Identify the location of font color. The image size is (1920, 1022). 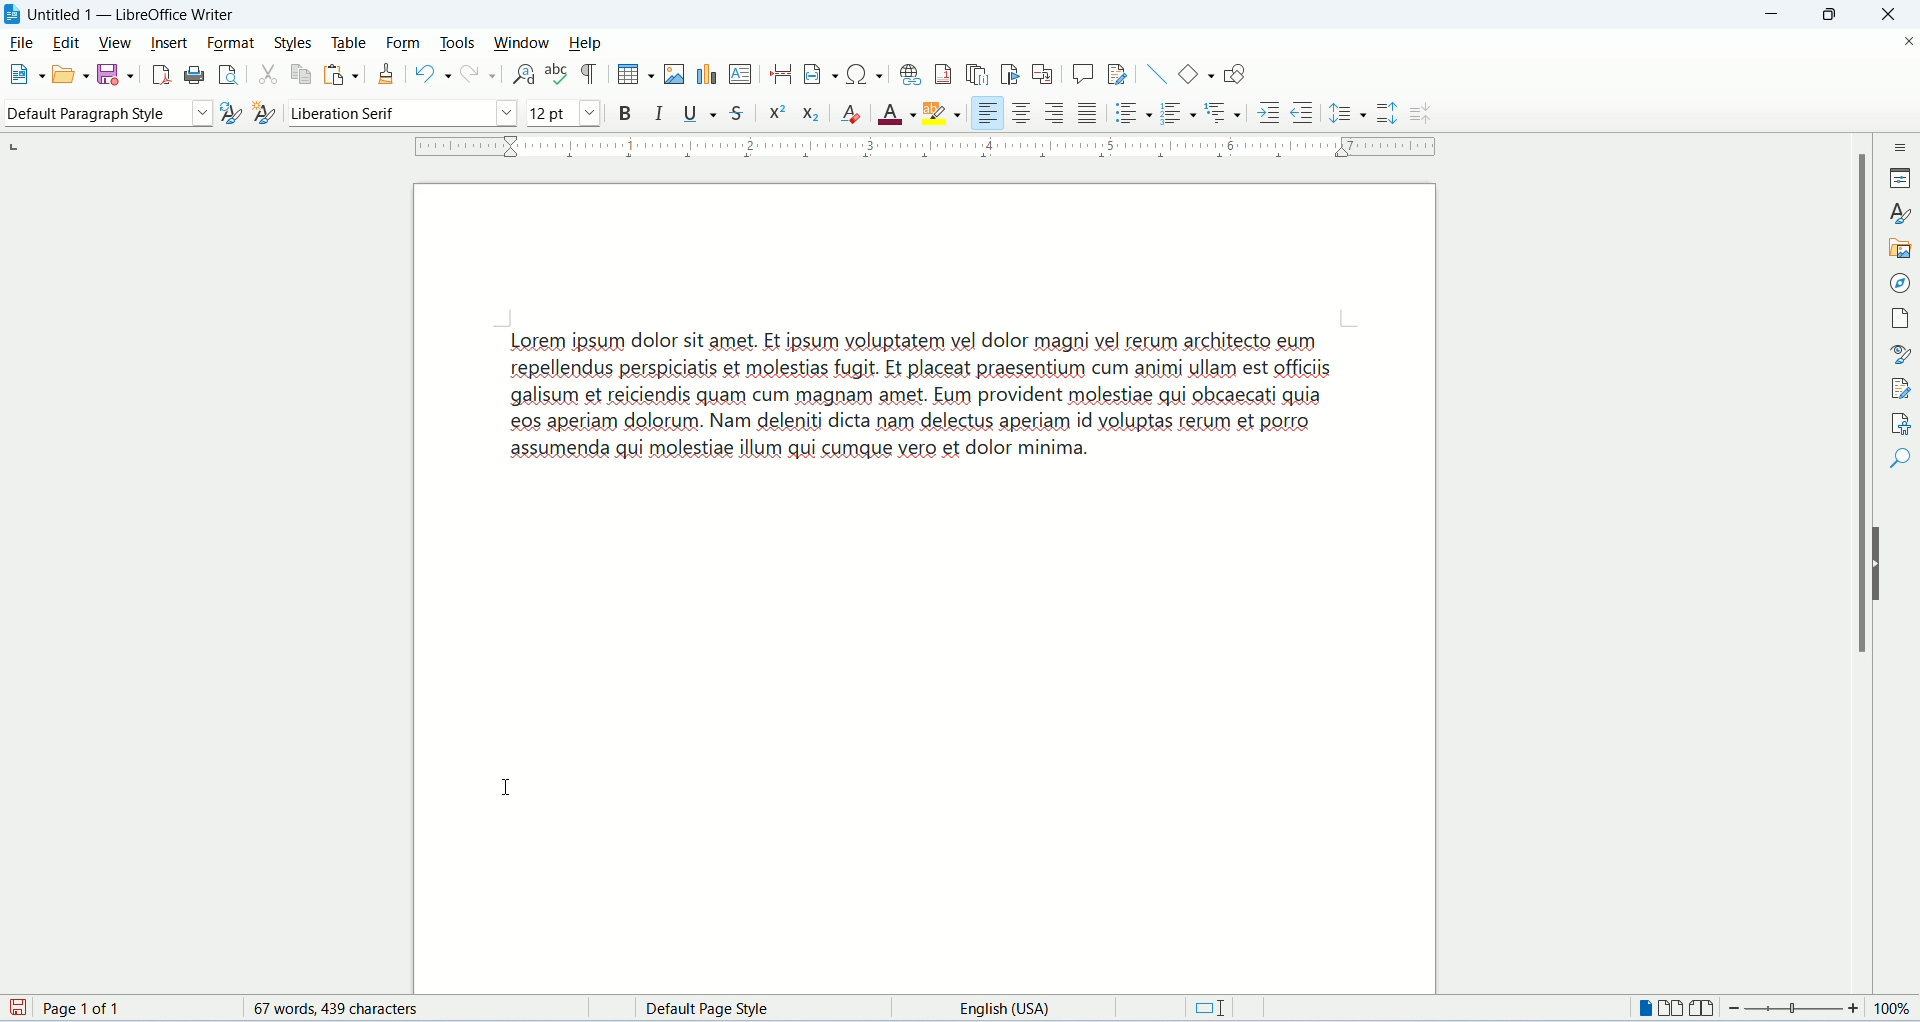
(896, 113).